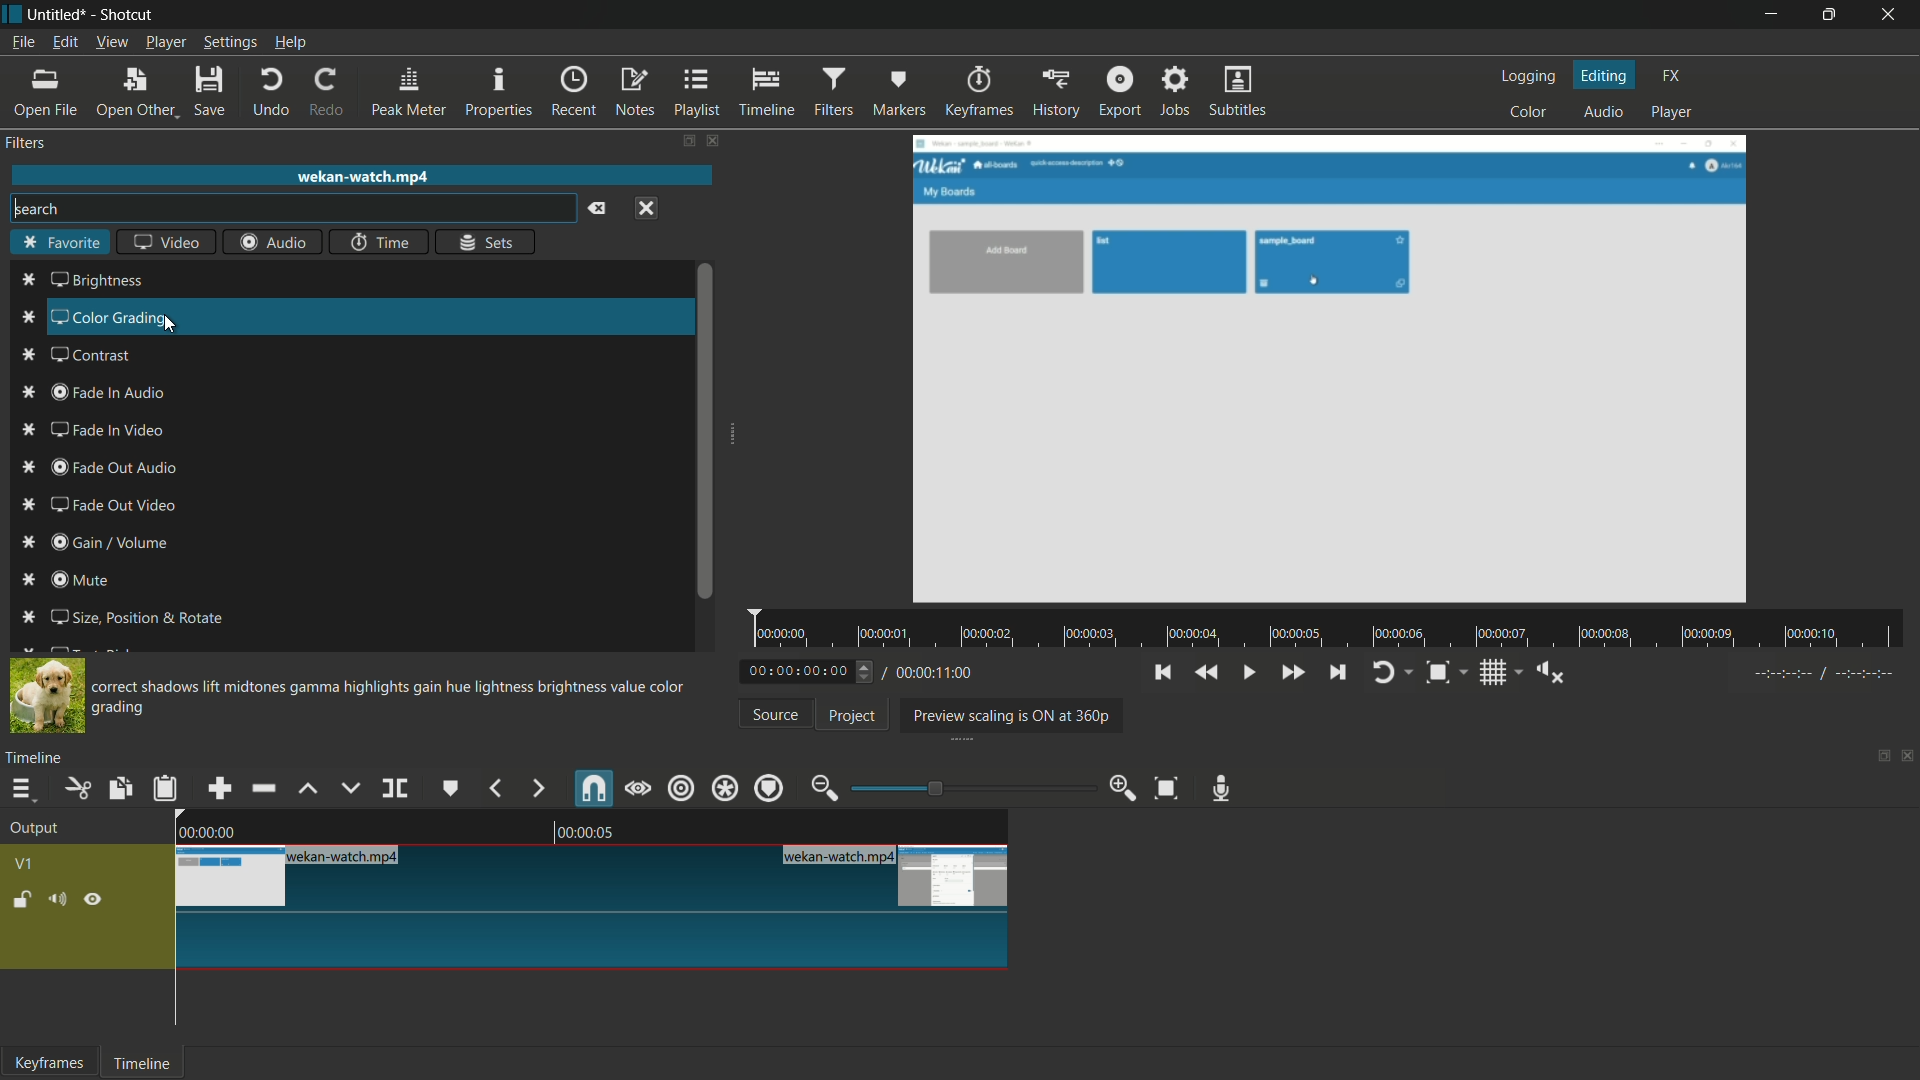  What do you see at coordinates (61, 243) in the screenshot?
I see `favorite` at bounding box center [61, 243].